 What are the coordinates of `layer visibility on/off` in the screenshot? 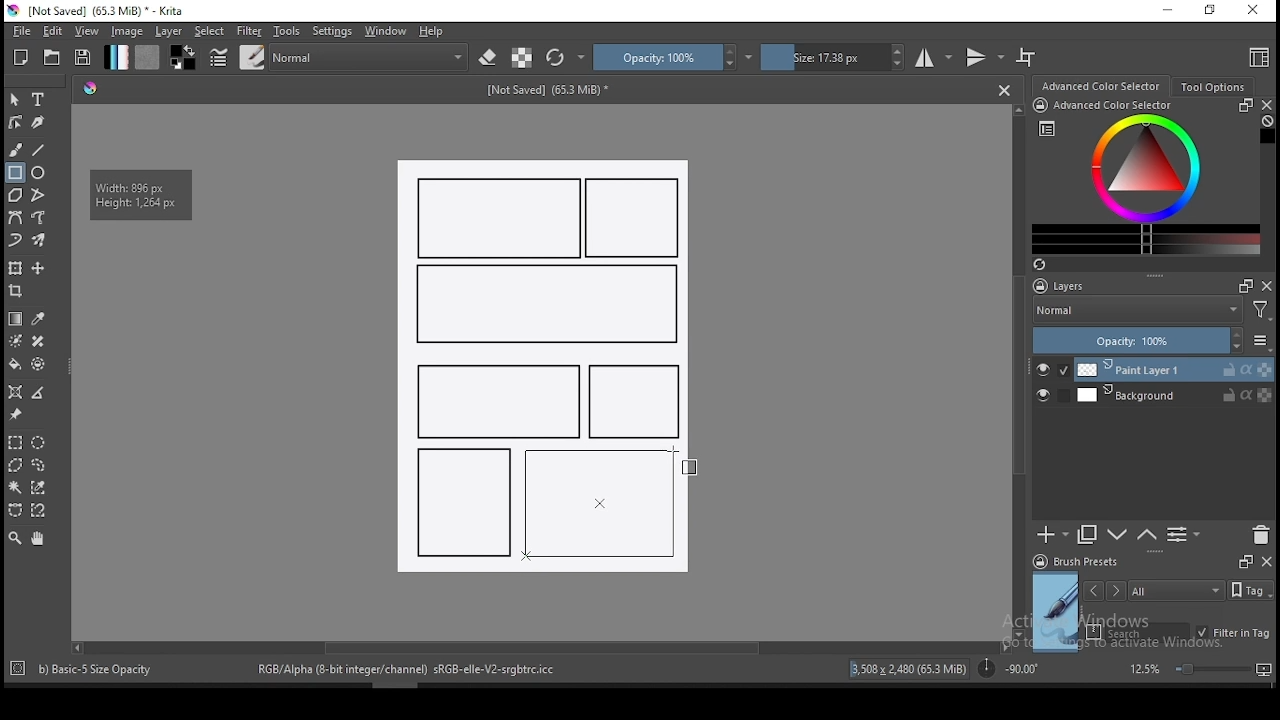 It's located at (1053, 370).